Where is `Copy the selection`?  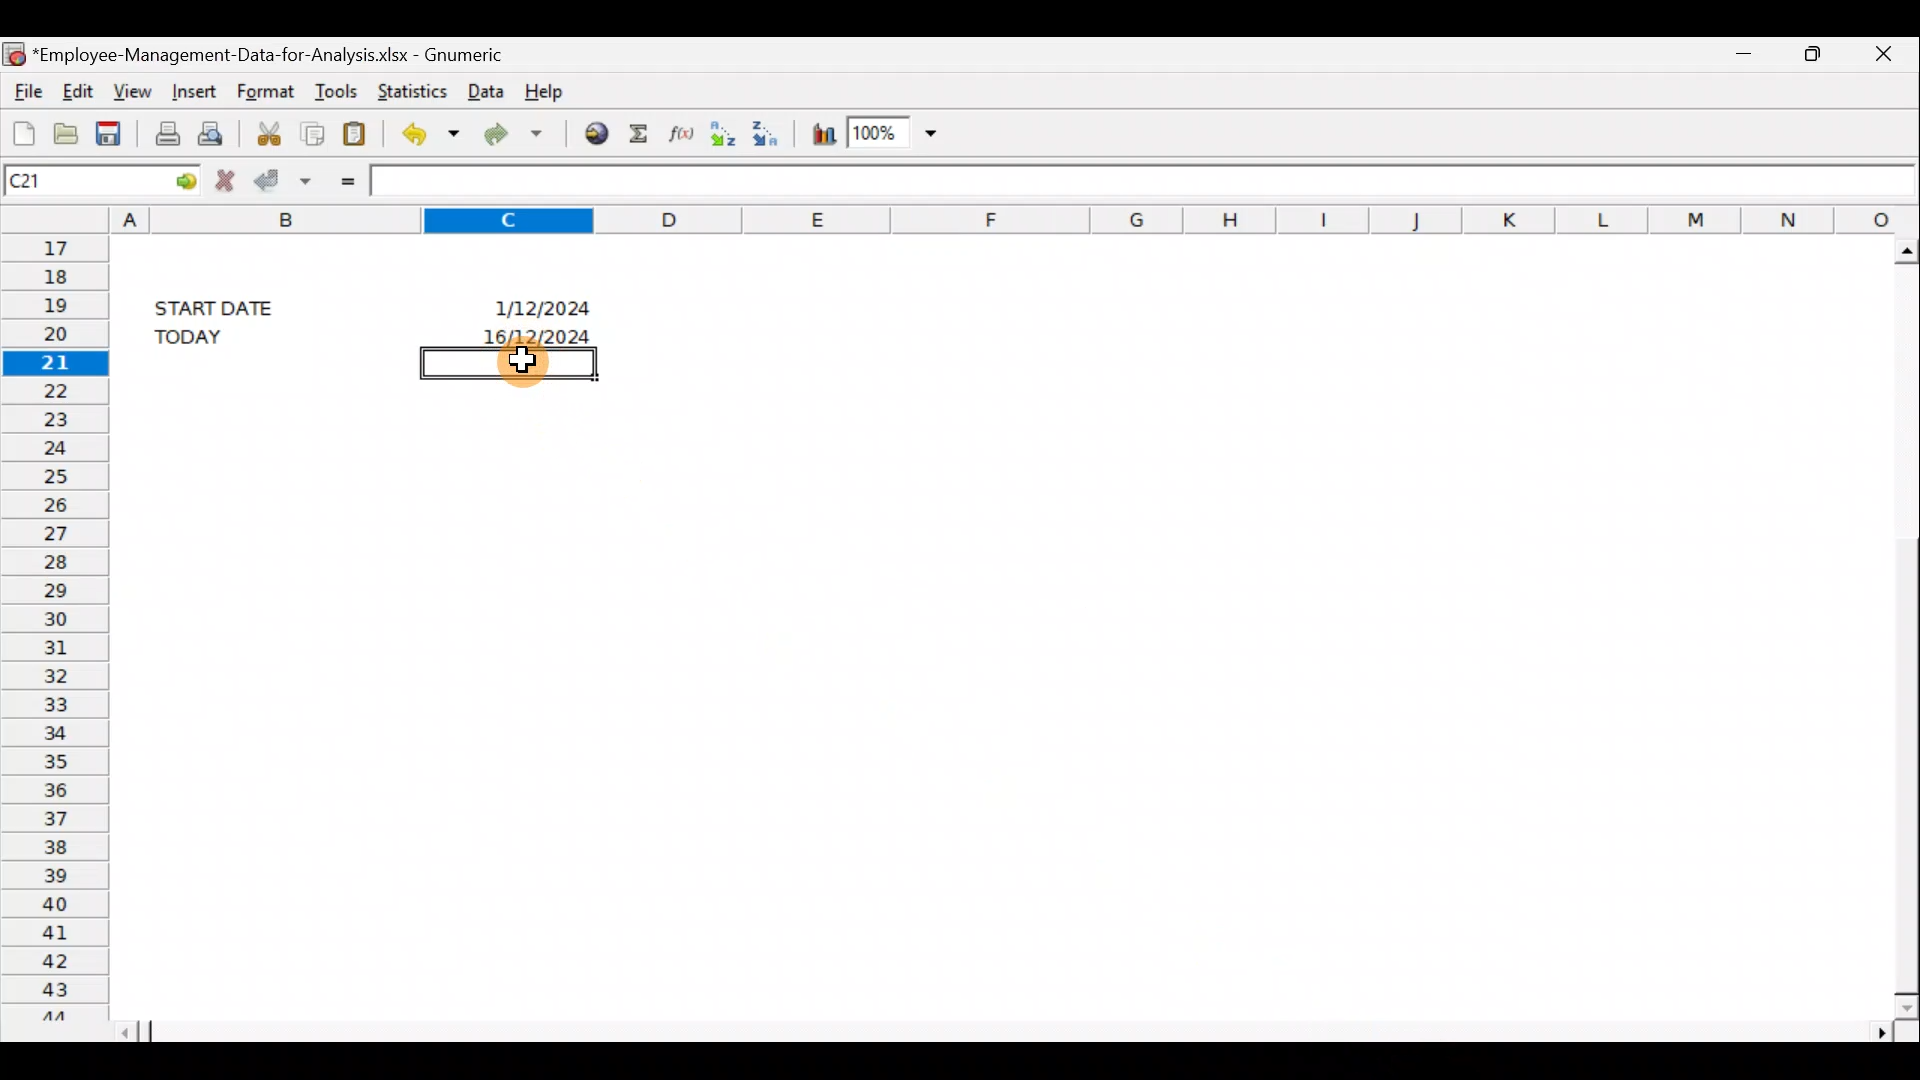
Copy the selection is located at coordinates (315, 131).